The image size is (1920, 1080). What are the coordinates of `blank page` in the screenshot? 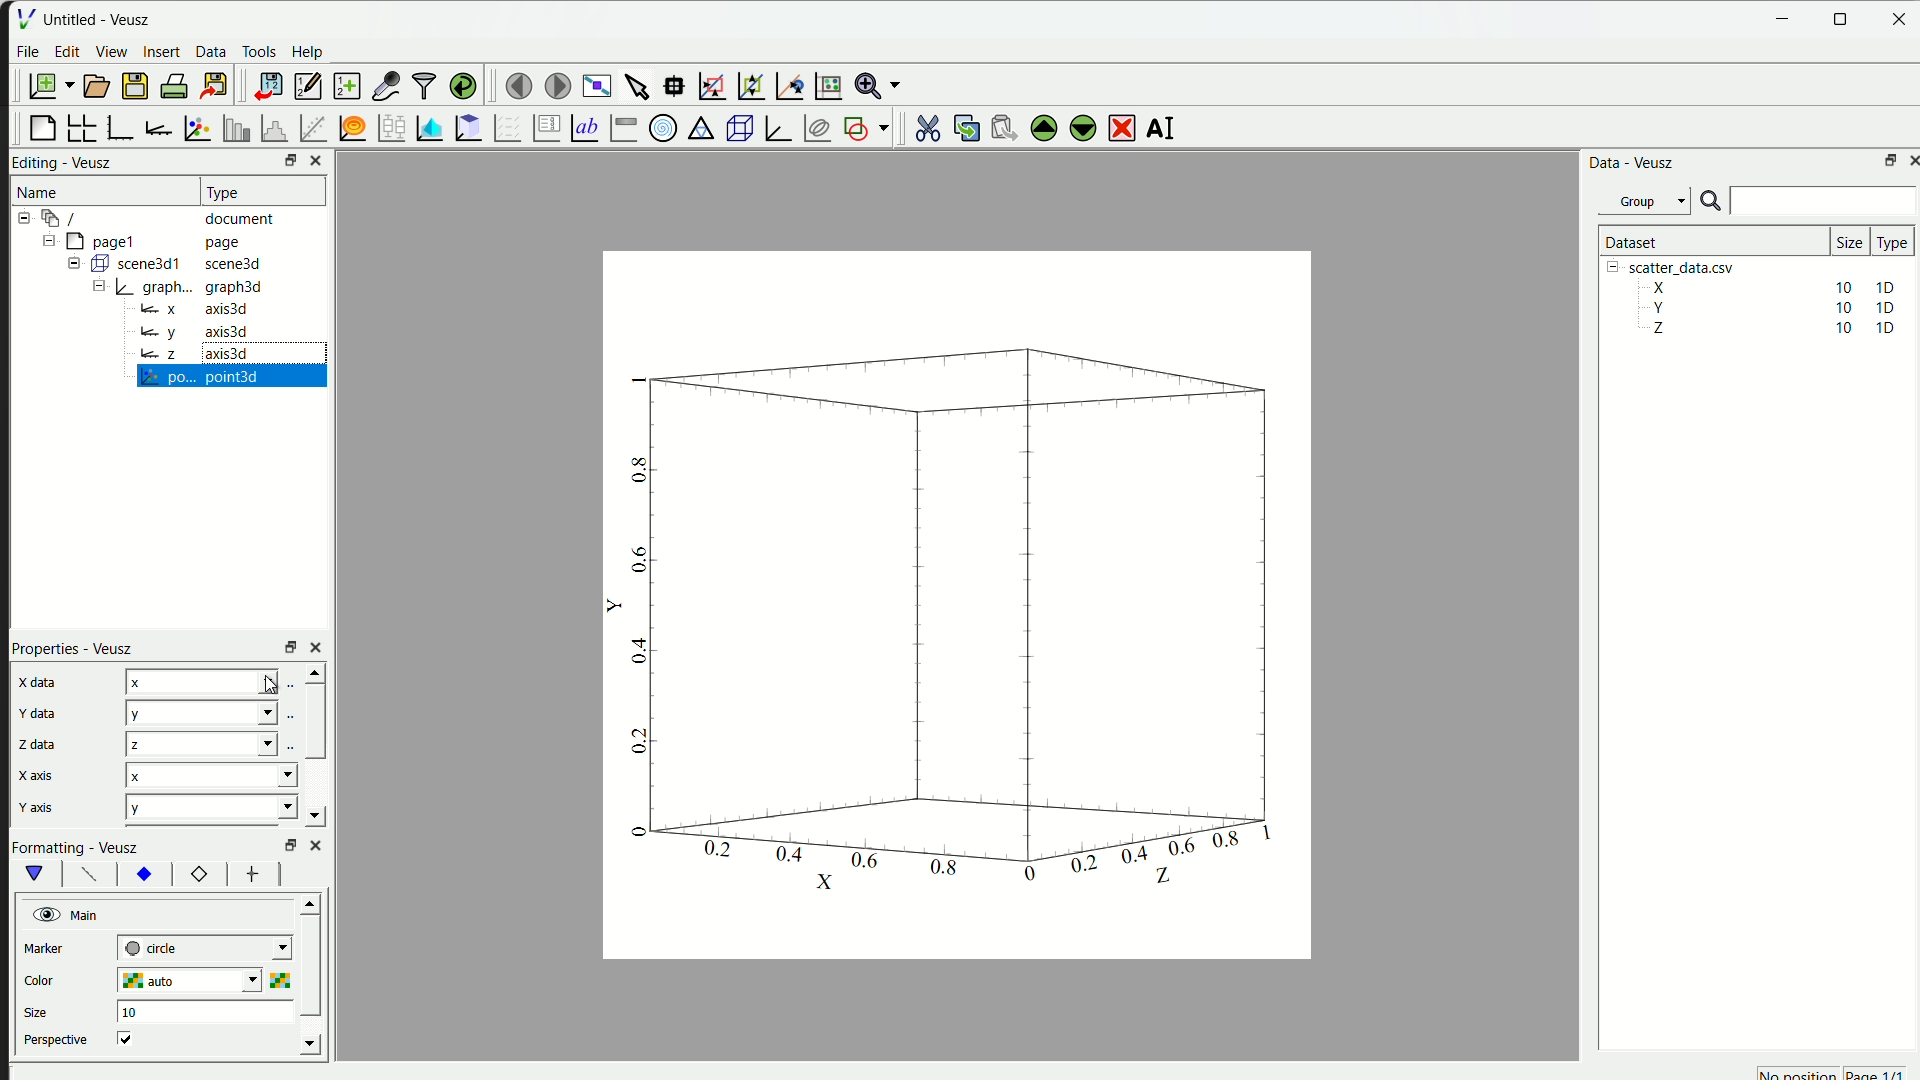 It's located at (37, 129).